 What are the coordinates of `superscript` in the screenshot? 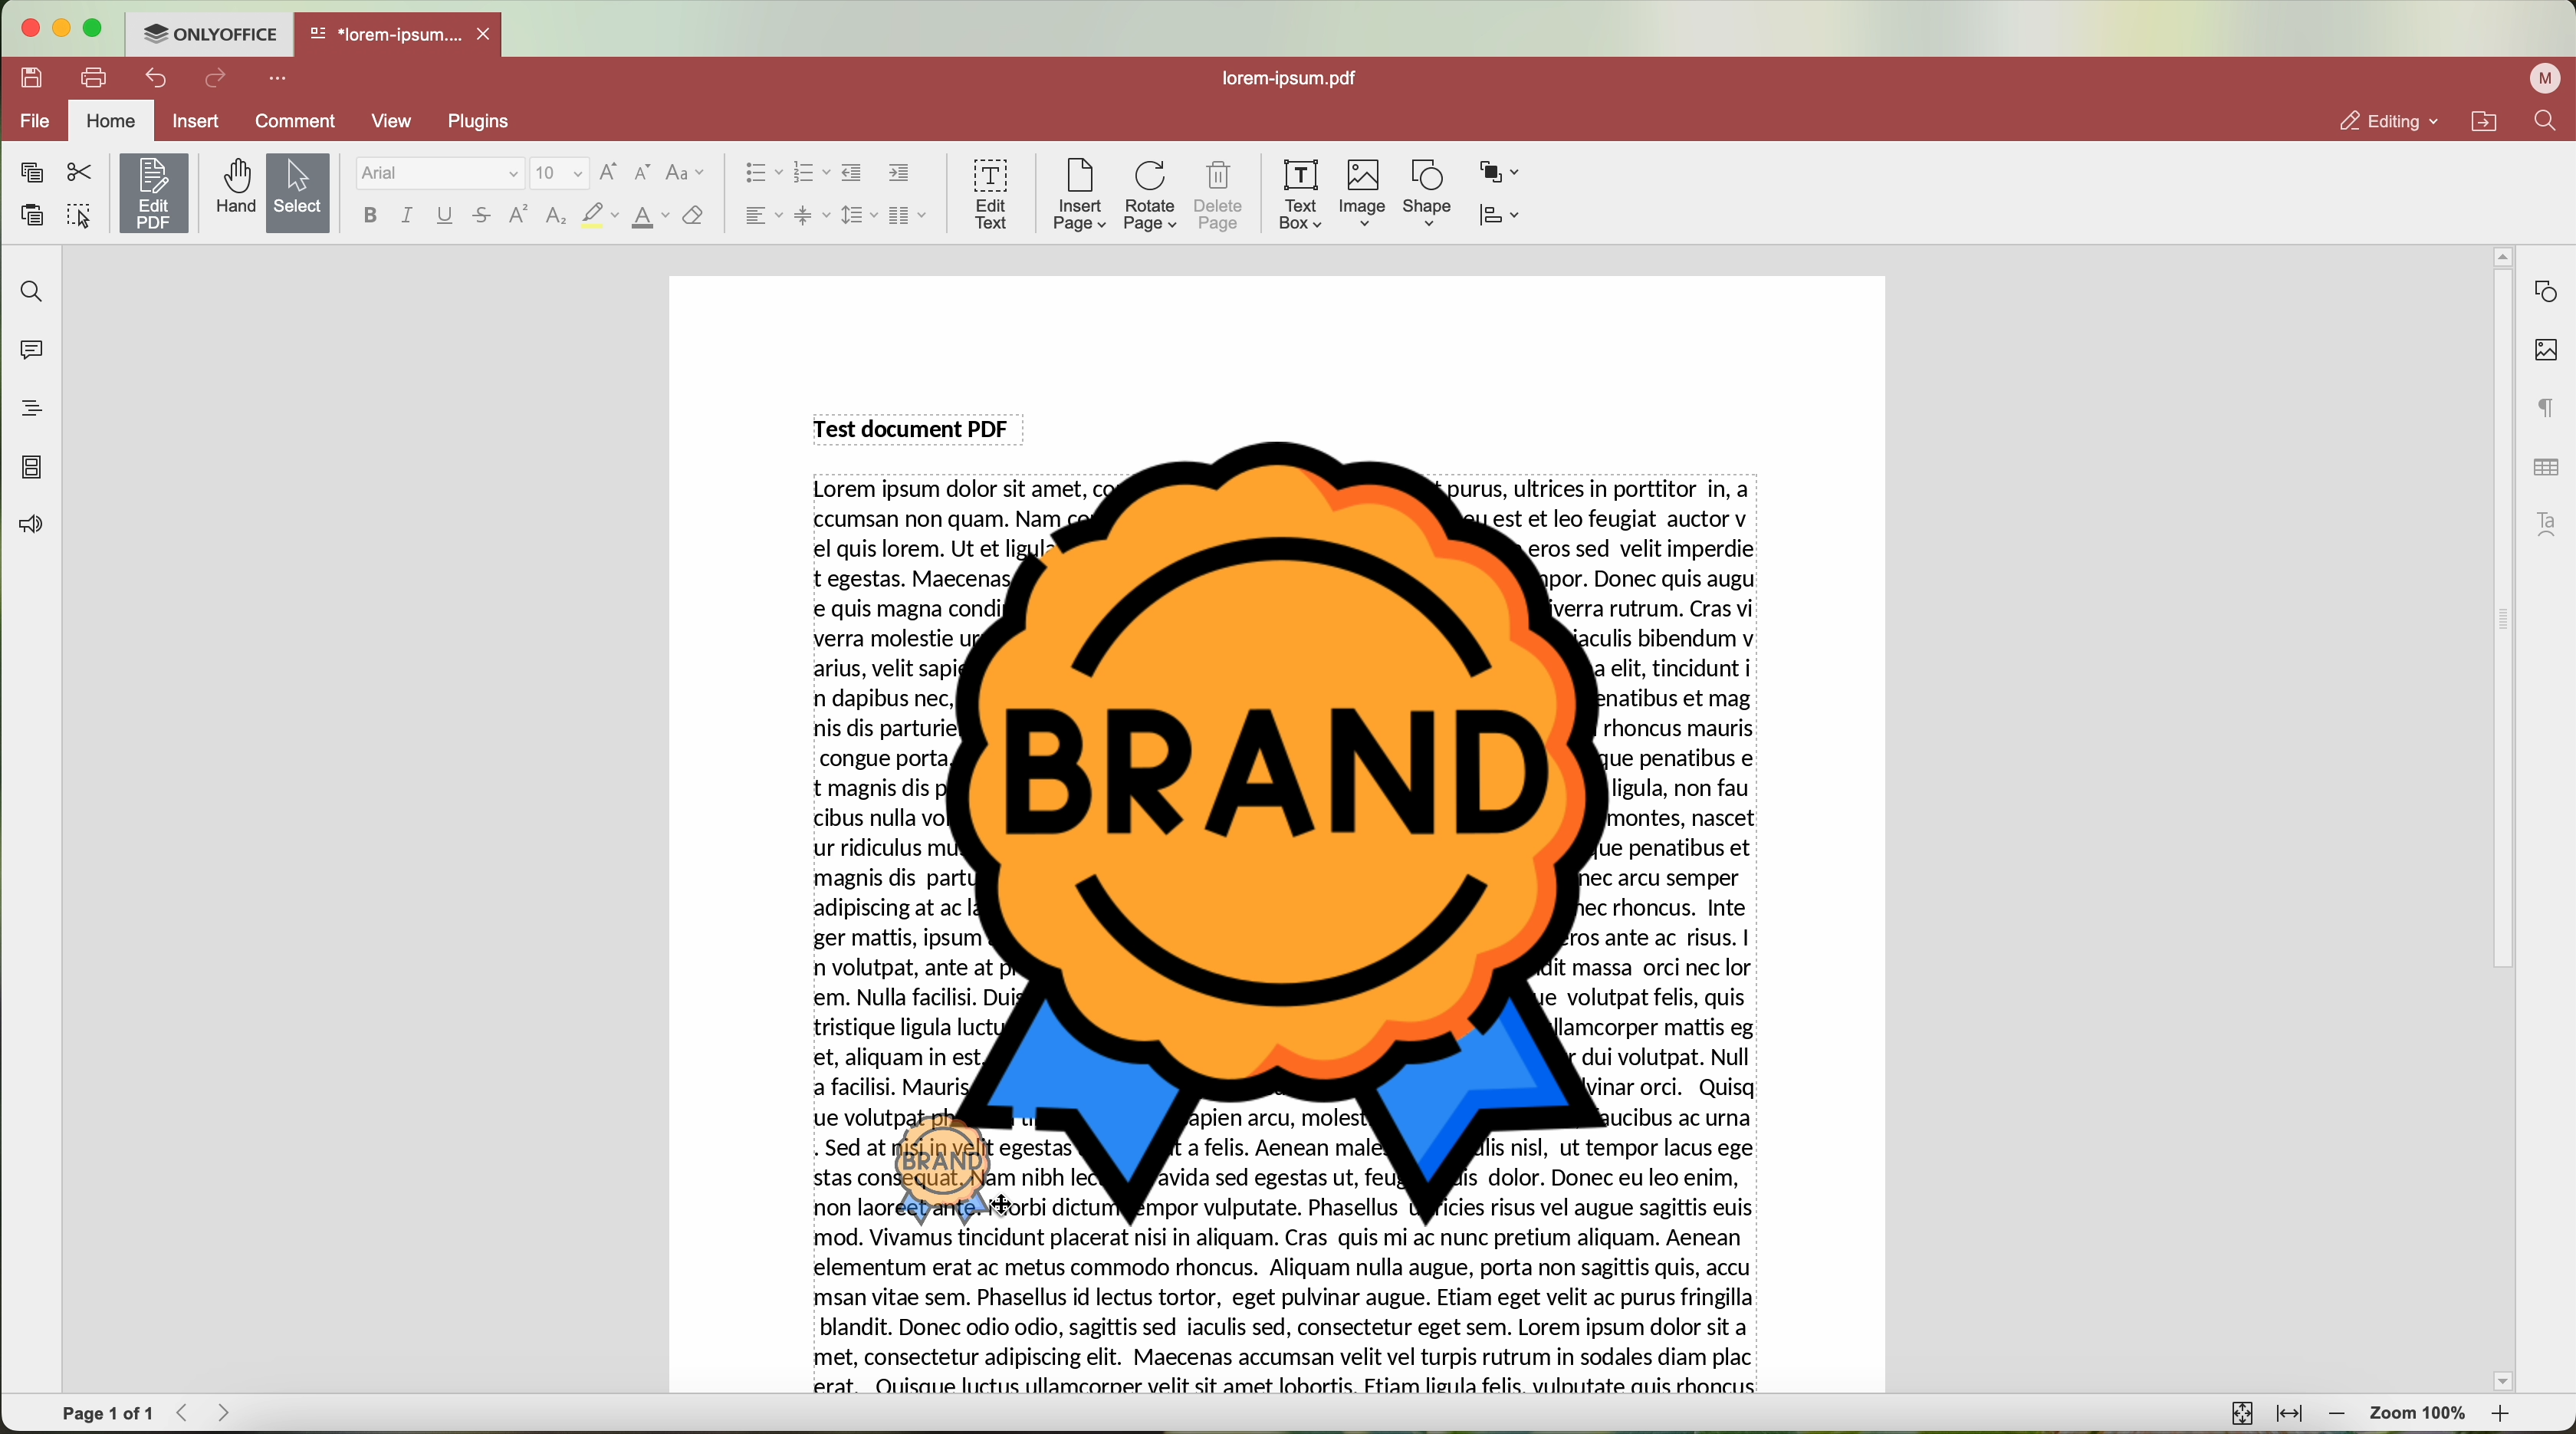 It's located at (520, 214).